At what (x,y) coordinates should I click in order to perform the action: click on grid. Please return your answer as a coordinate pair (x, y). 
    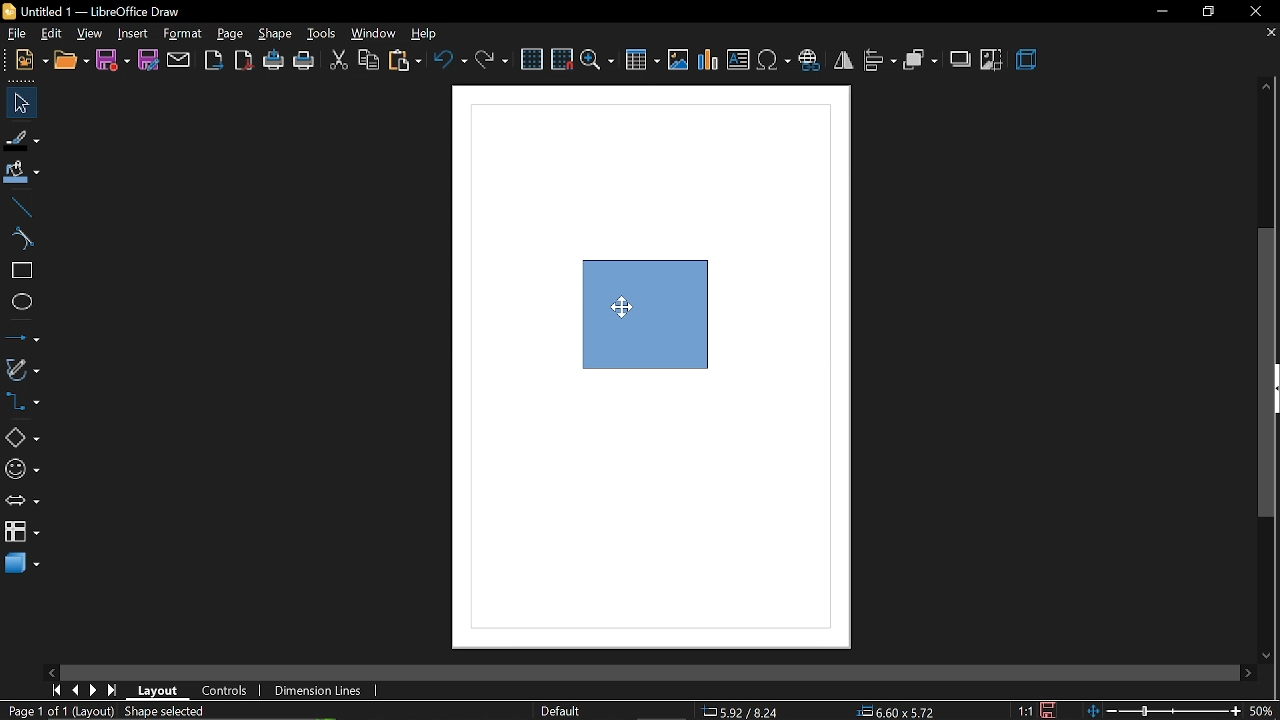
    Looking at the image, I should click on (531, 59).